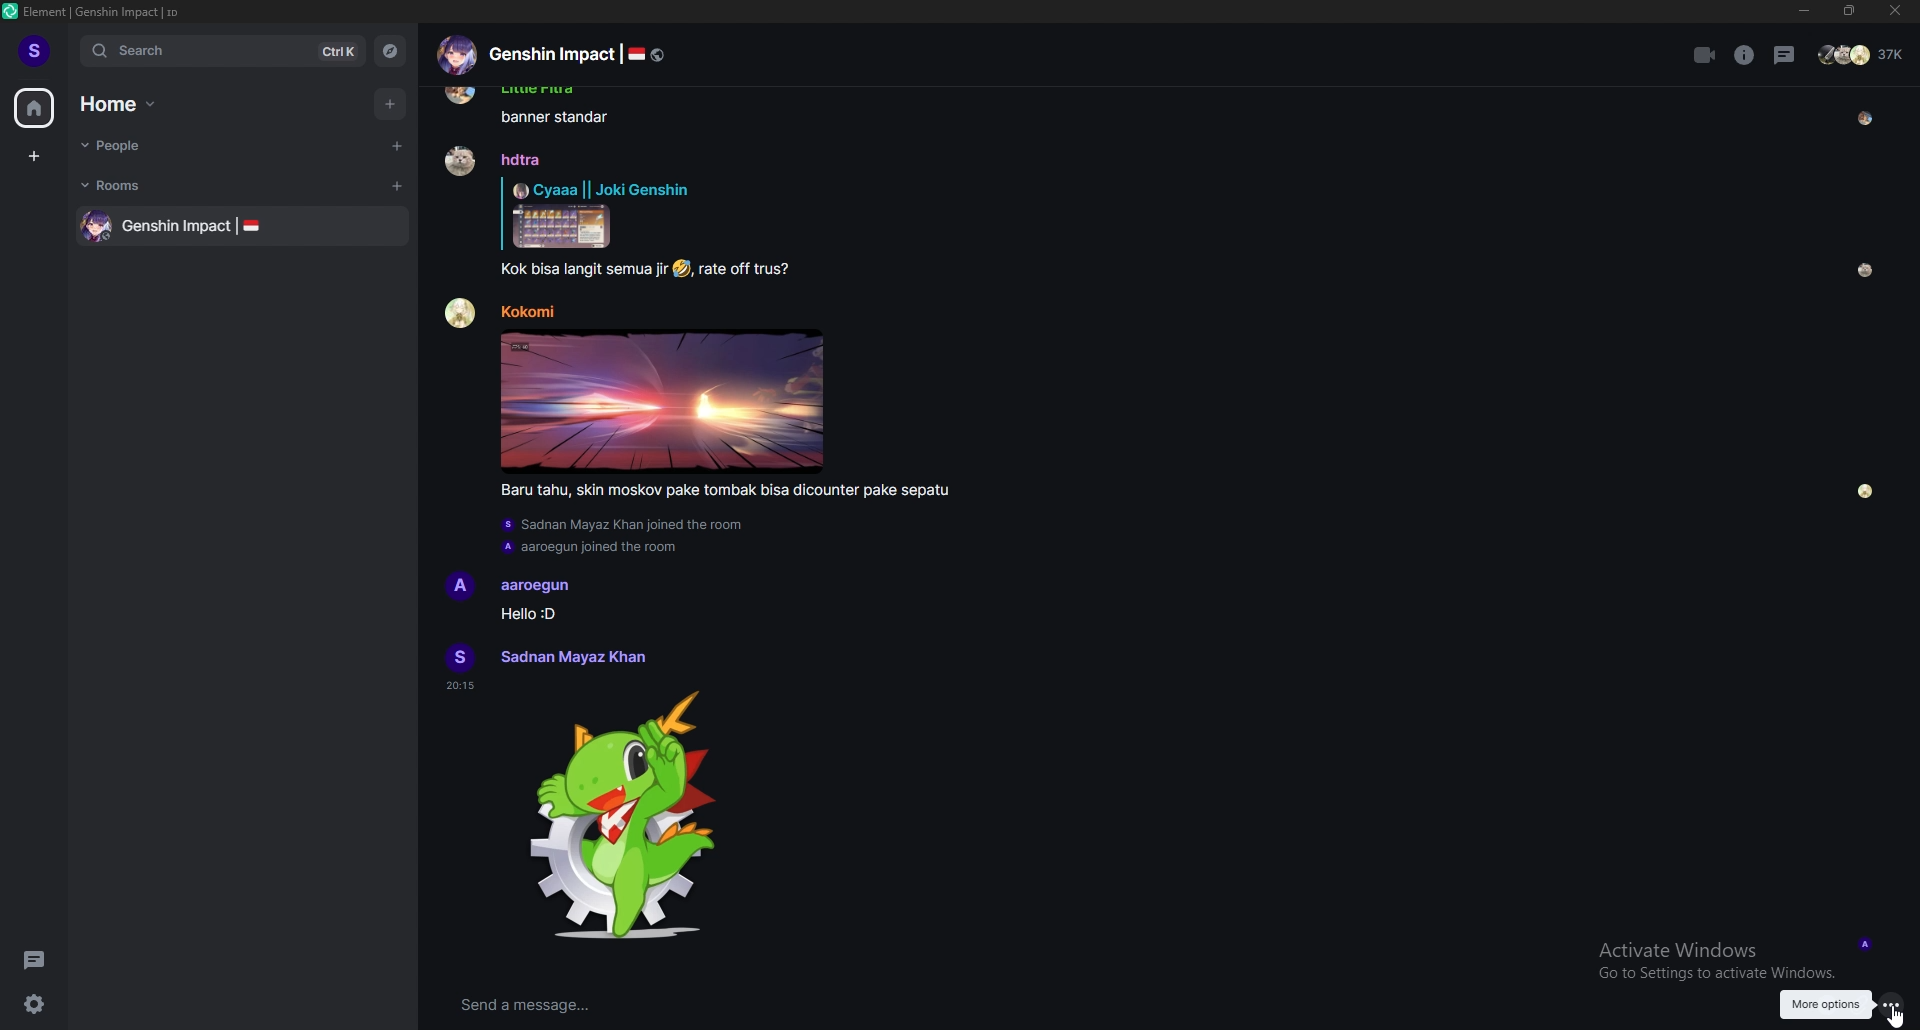  What do you see at coordinates (502, 213) in the screenshot?
I see `Indicates replying in thread` at bounding box center [502, 213].